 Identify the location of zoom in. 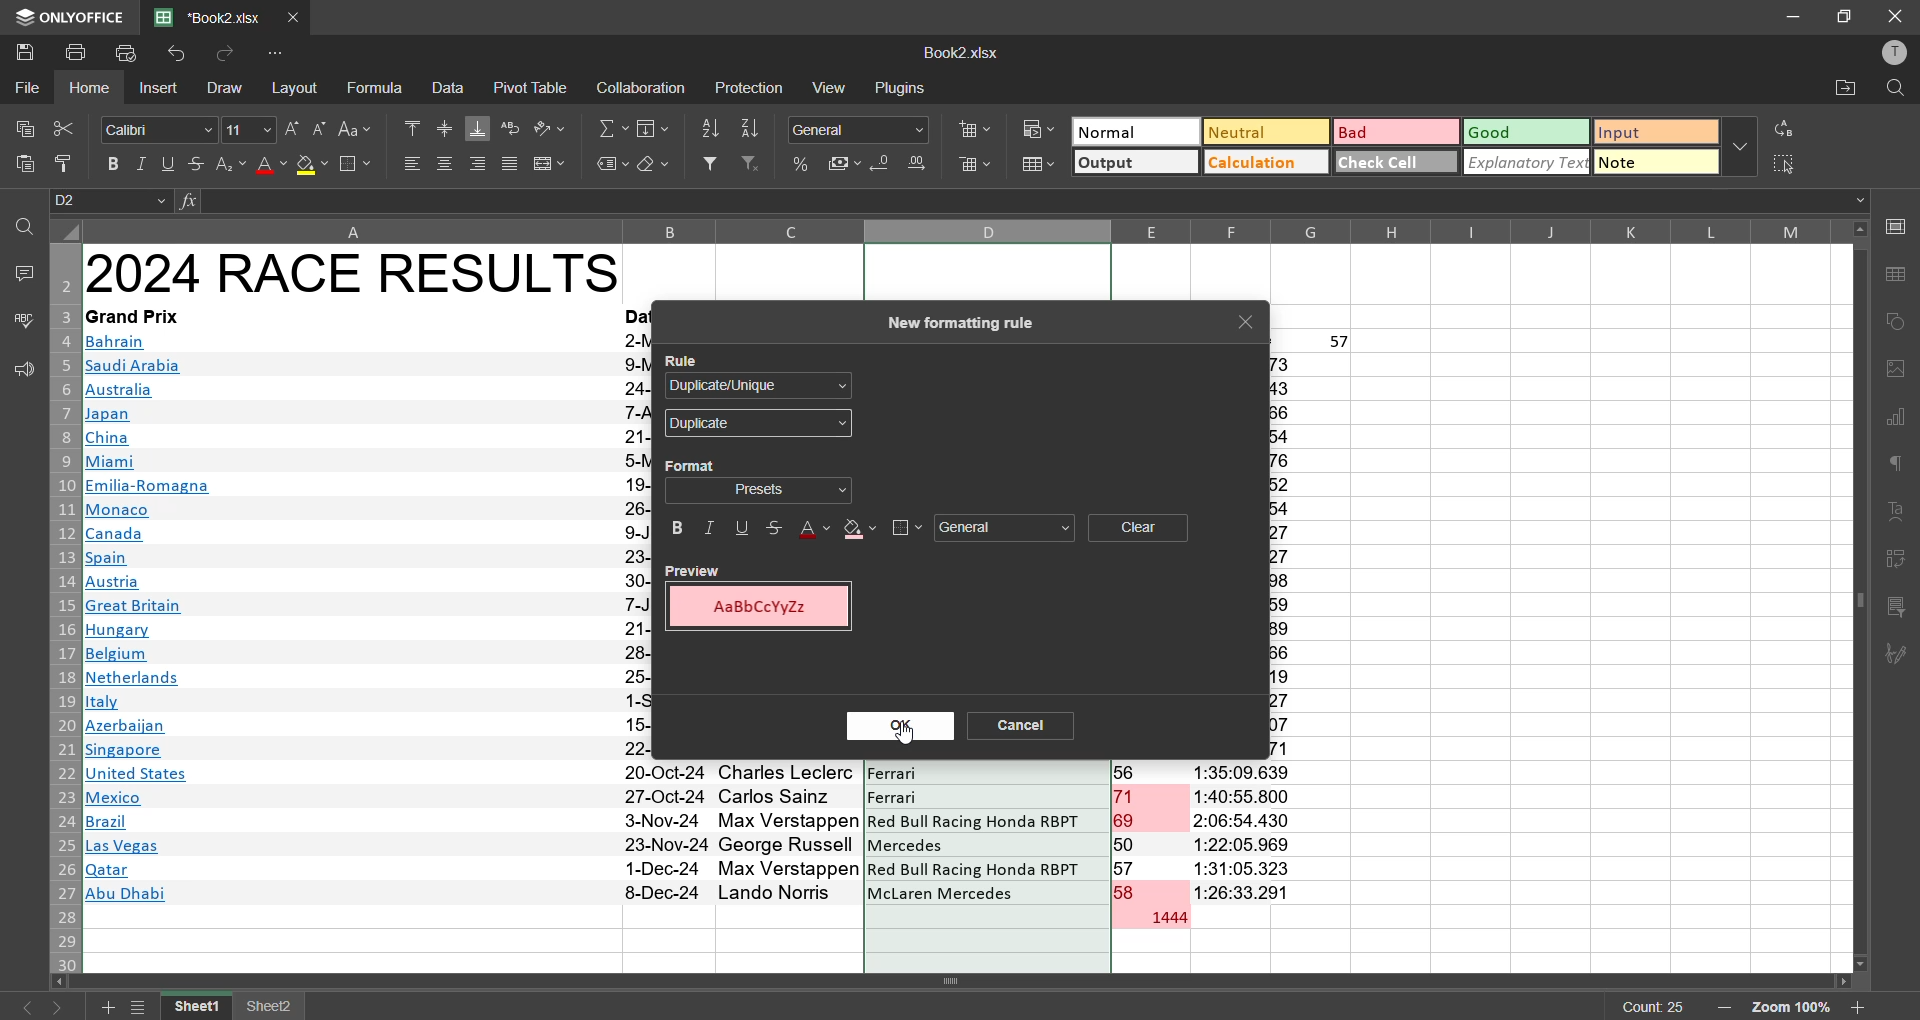
(1722, 1008).